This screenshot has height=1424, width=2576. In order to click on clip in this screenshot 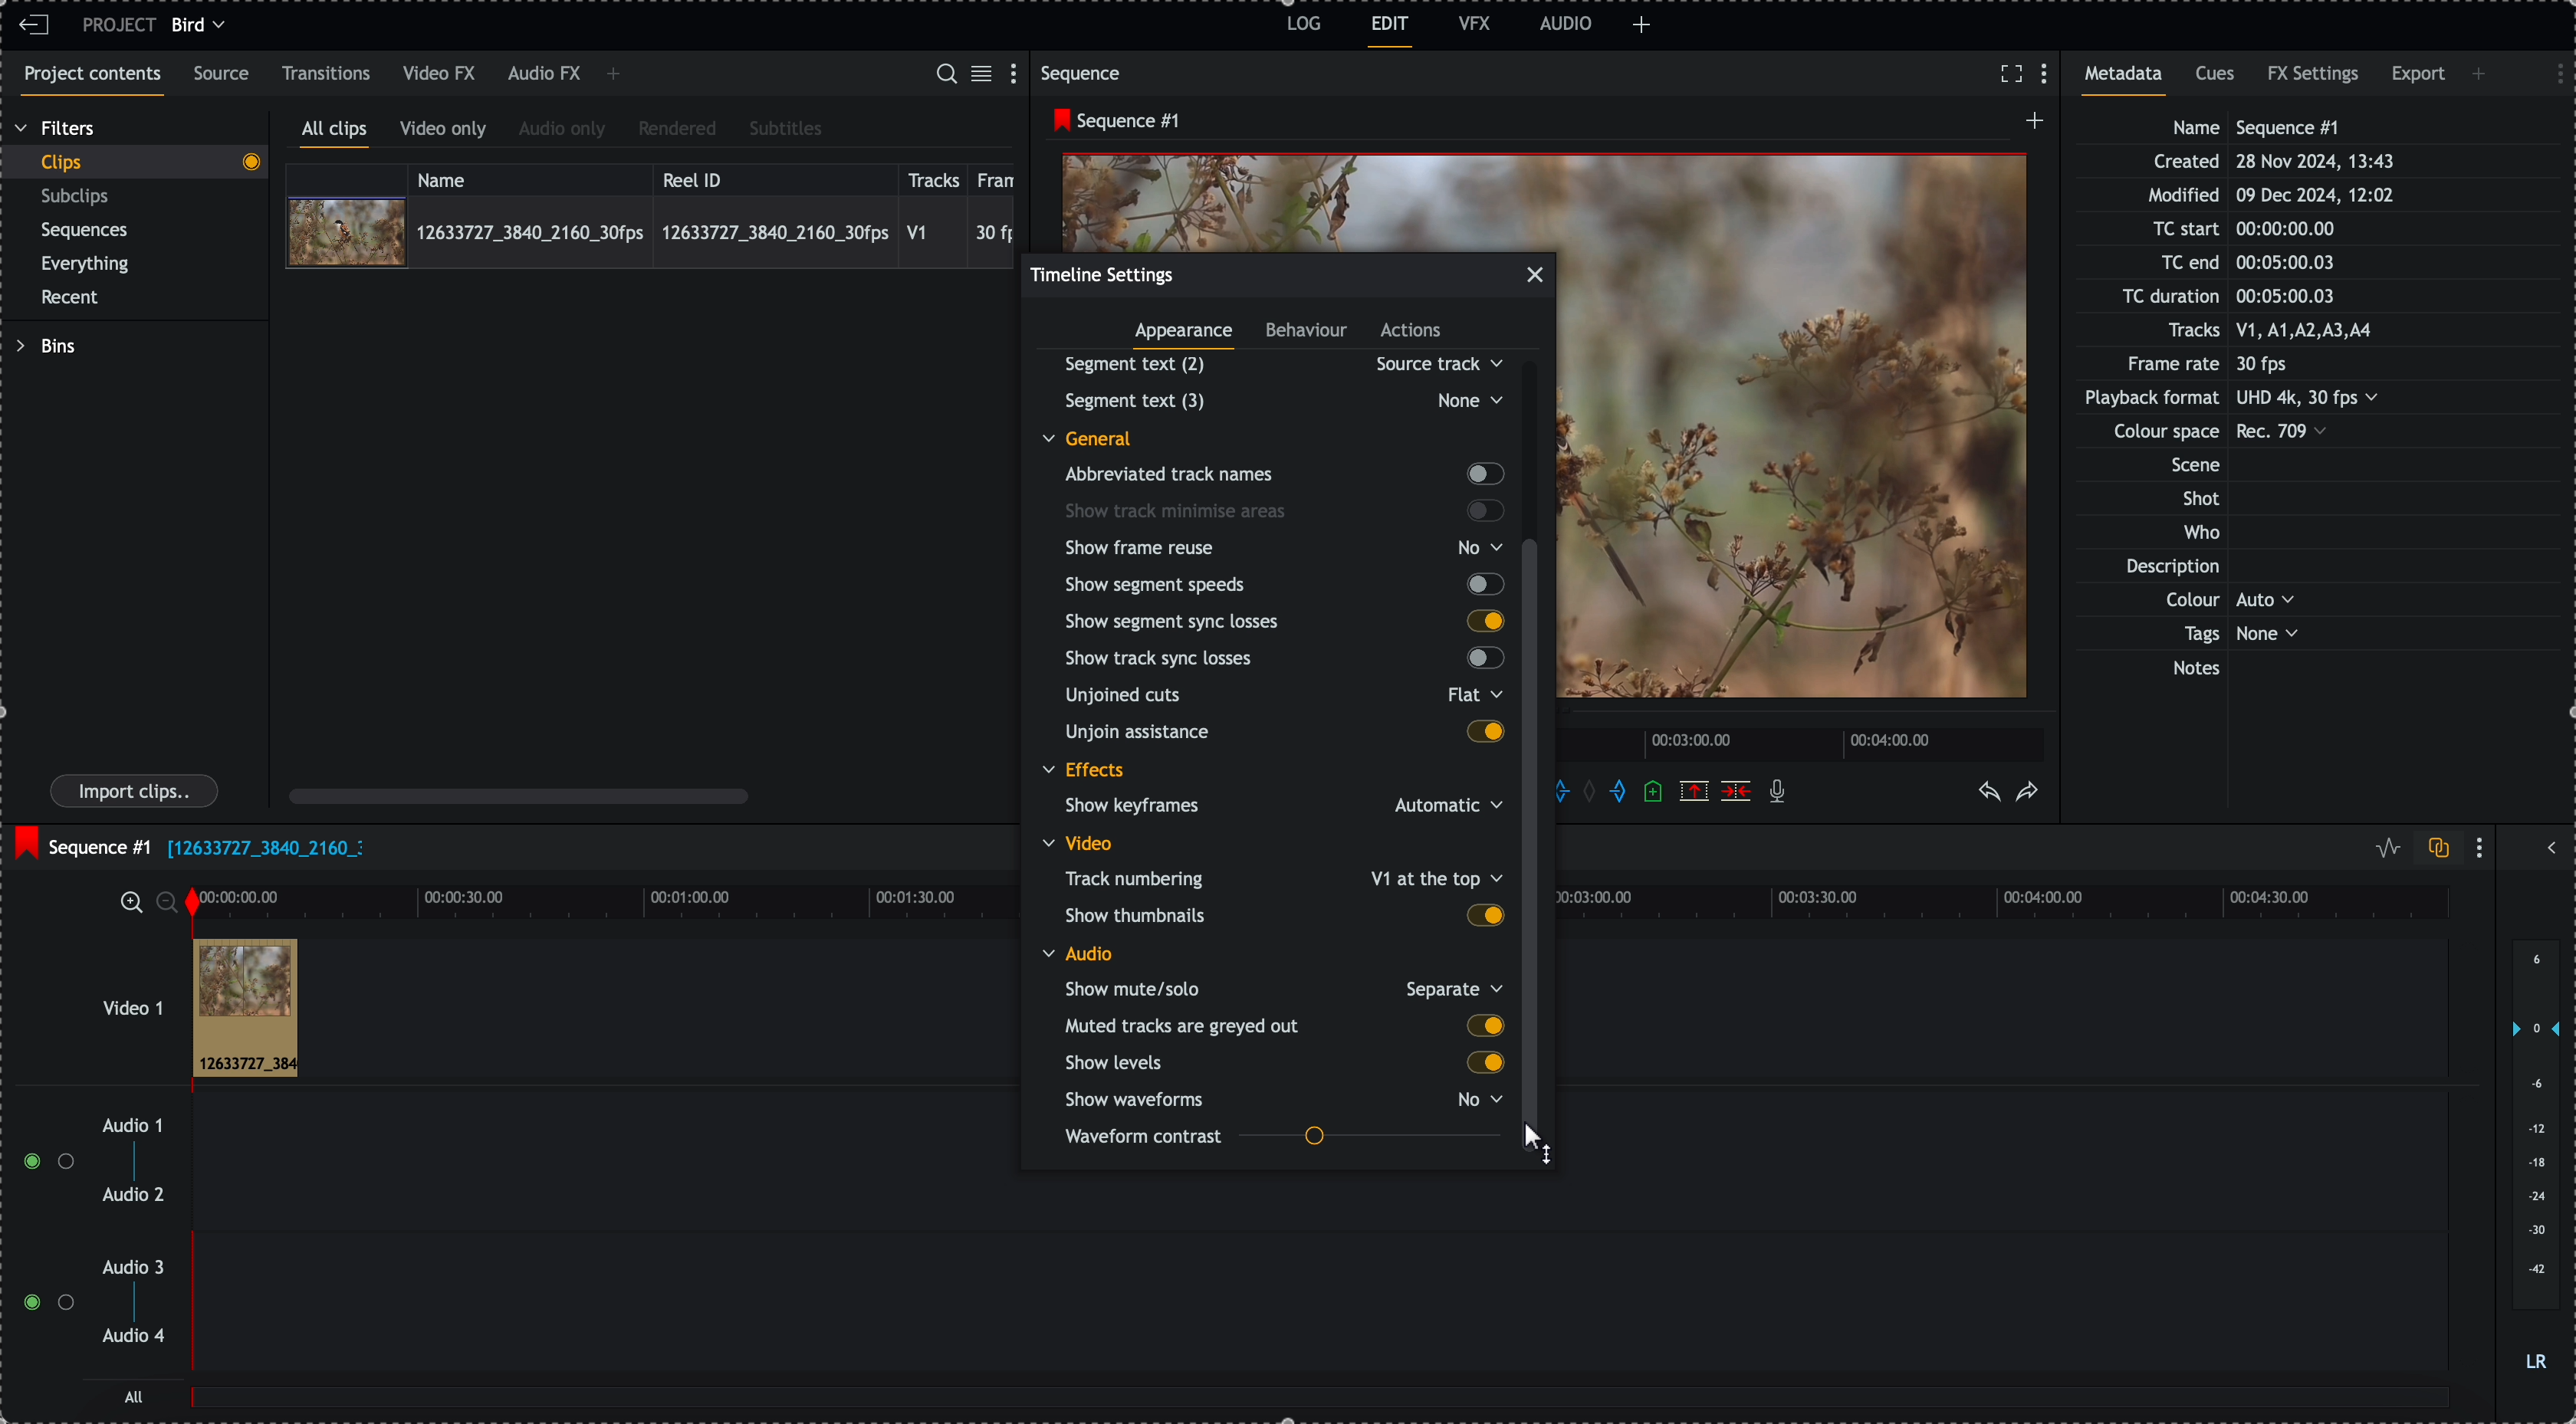, I will do `click(245, 1009)`.